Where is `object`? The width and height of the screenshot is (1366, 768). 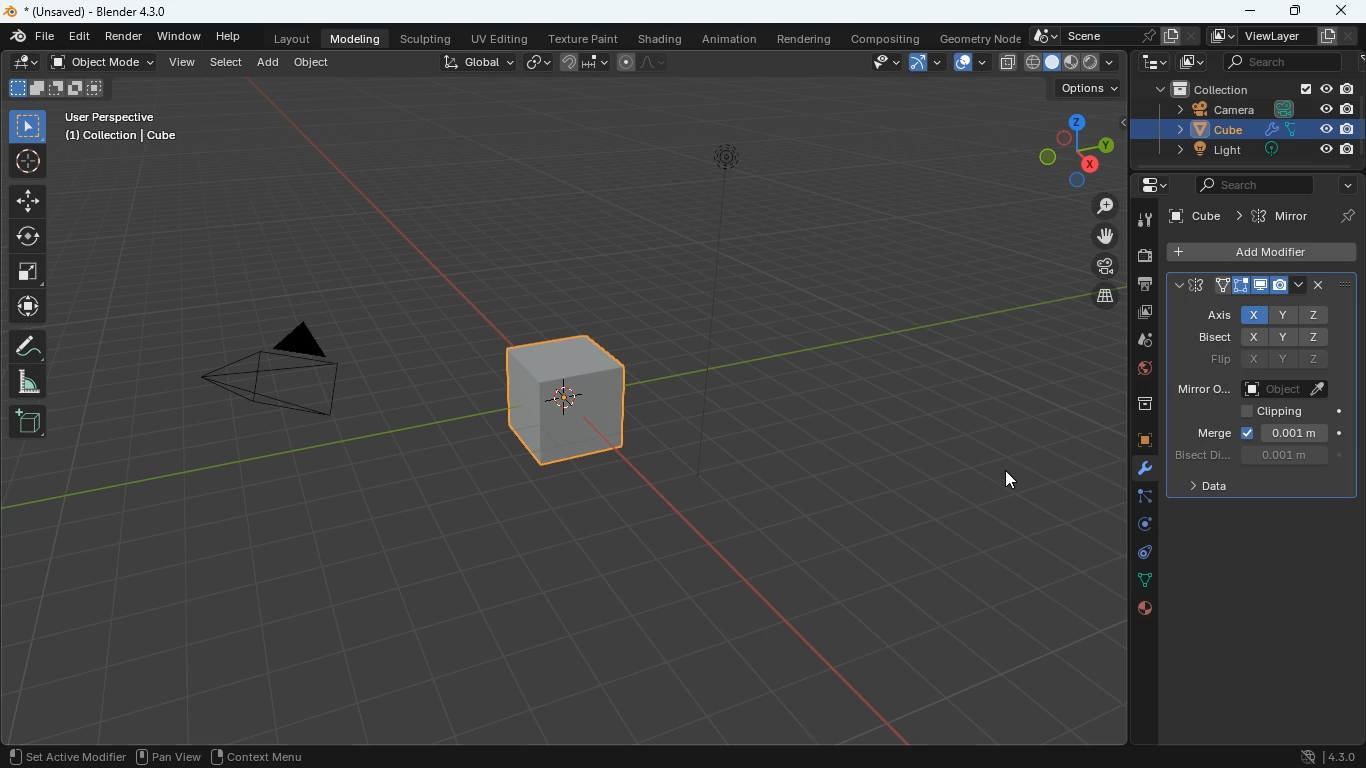 object is located at coordinates (1288, 388).